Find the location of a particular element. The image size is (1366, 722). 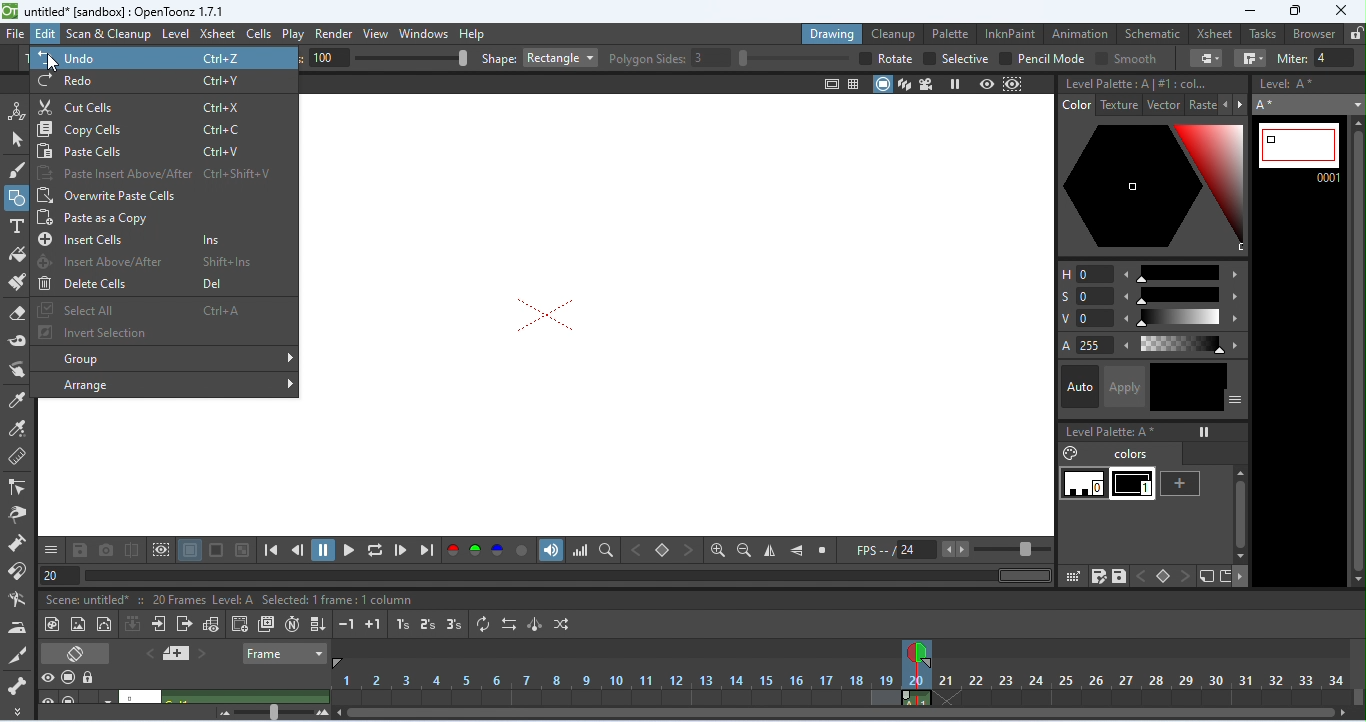

next key is located at coordinates (1186, 577).